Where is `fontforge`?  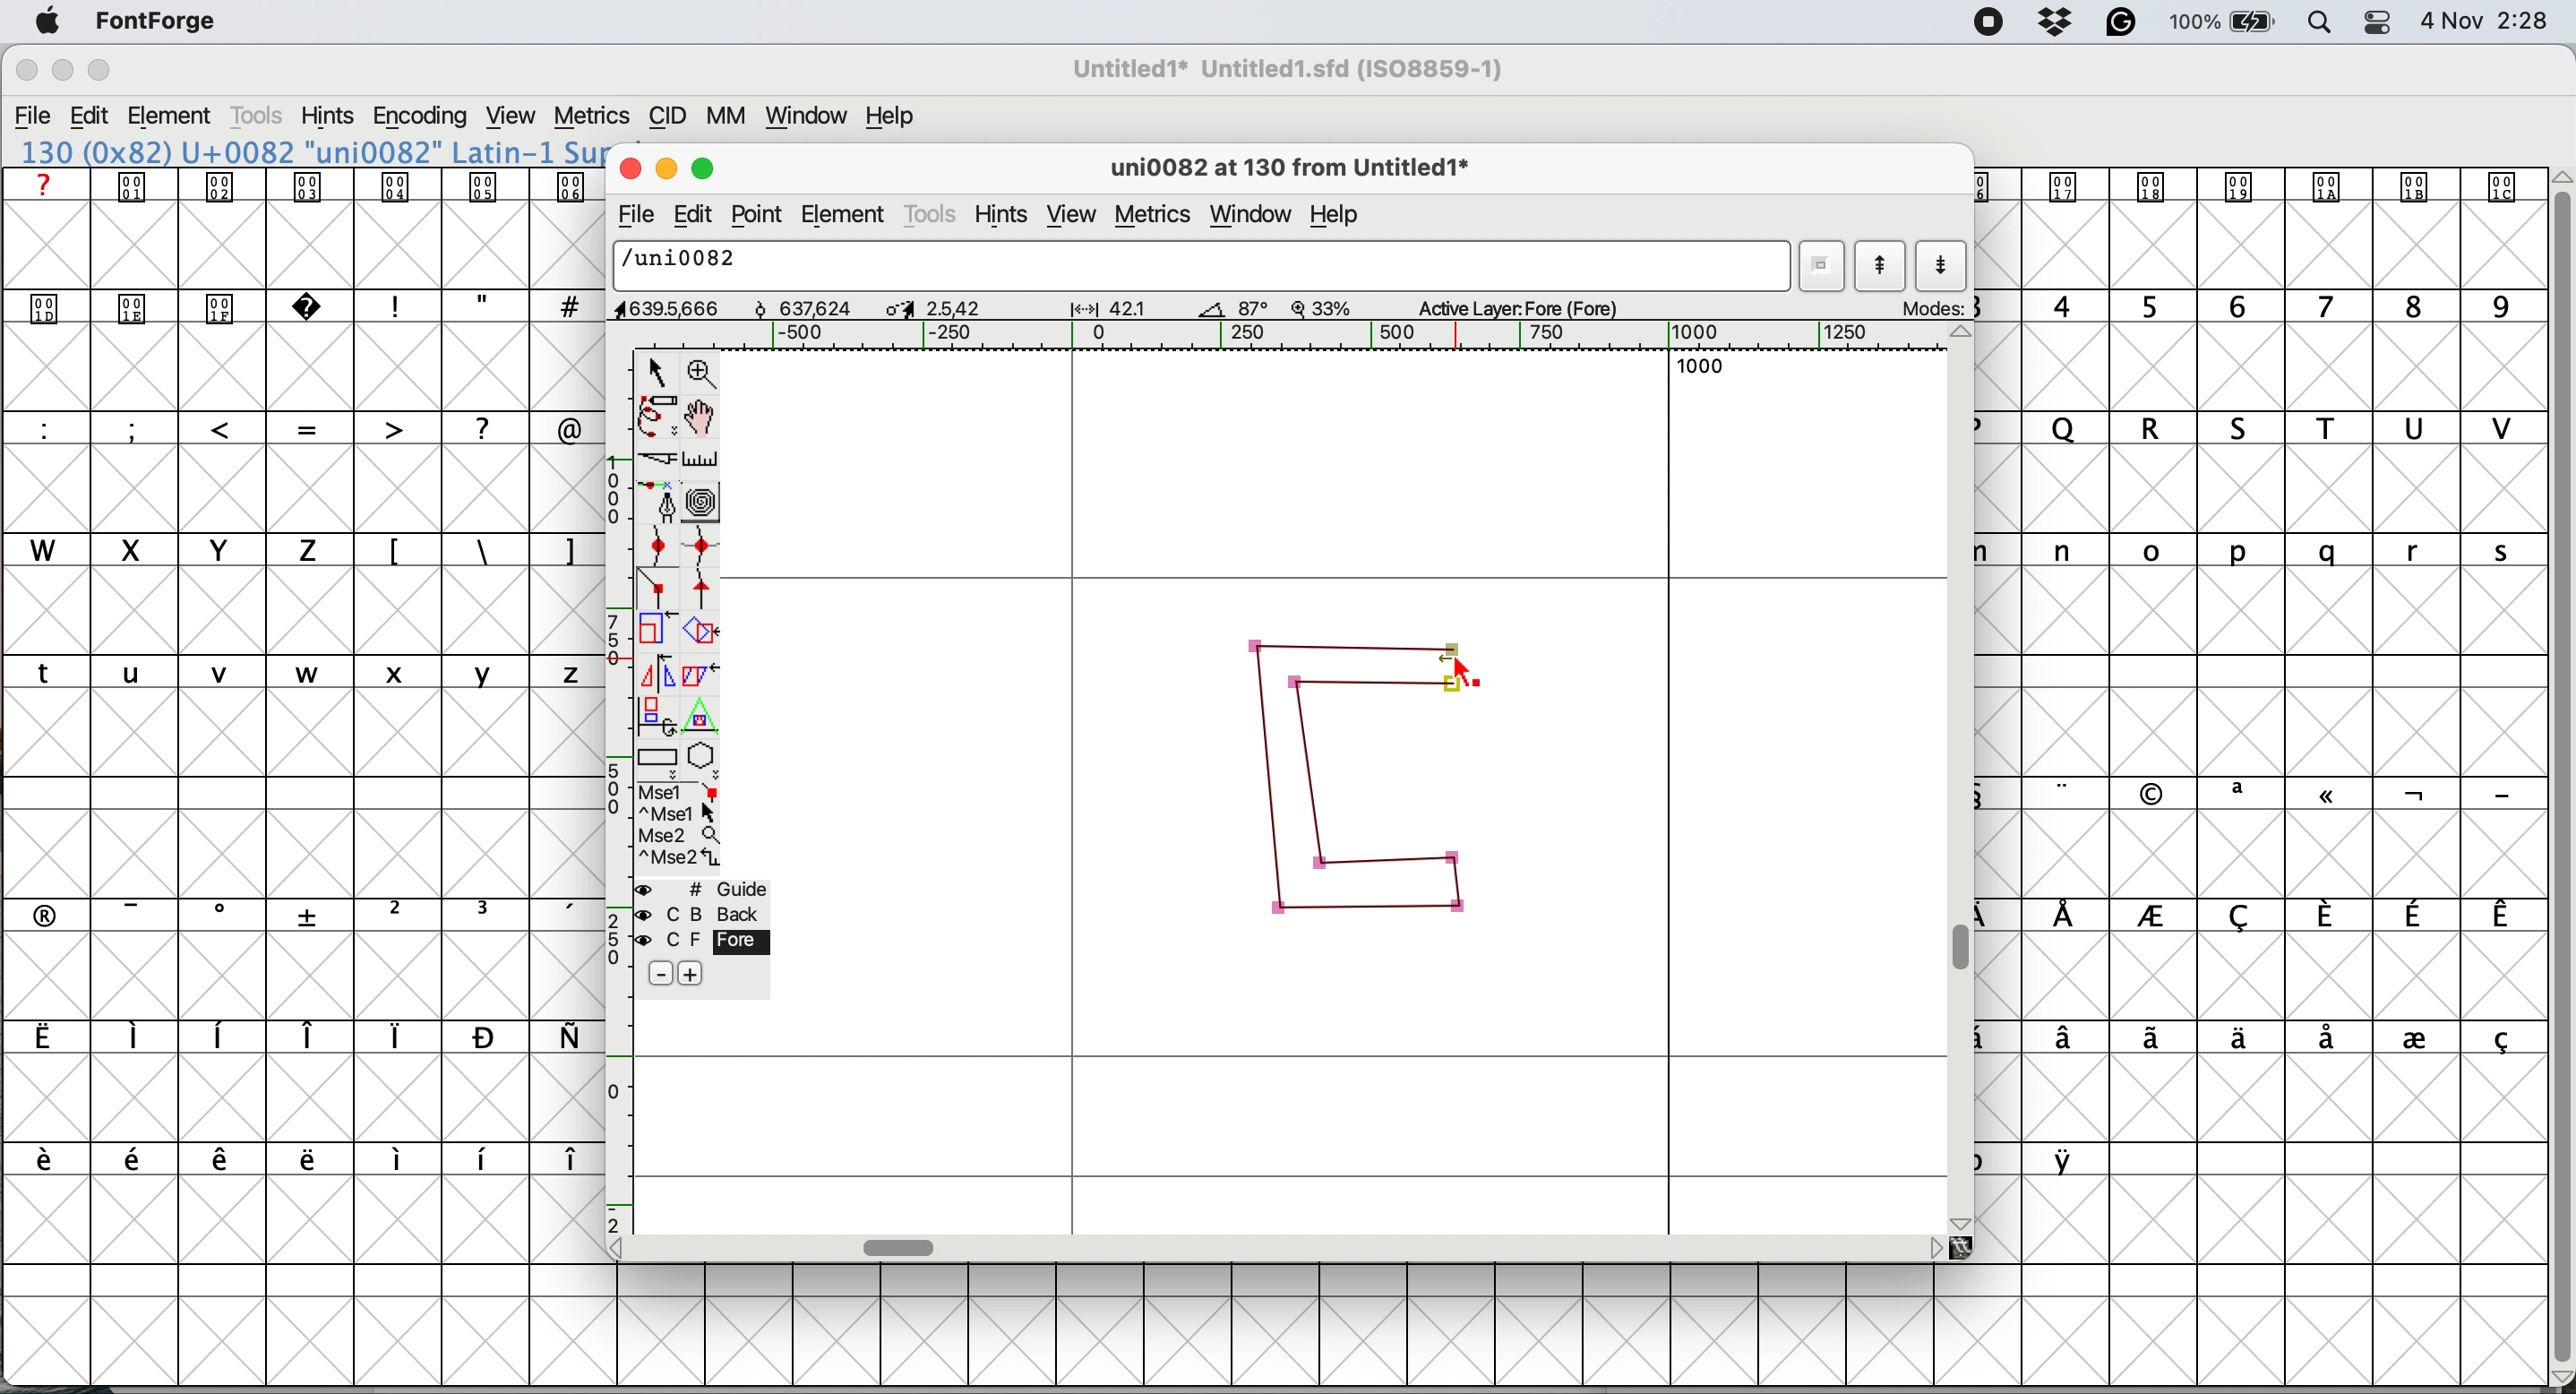
fontforge is located at coordinates (158, 20).